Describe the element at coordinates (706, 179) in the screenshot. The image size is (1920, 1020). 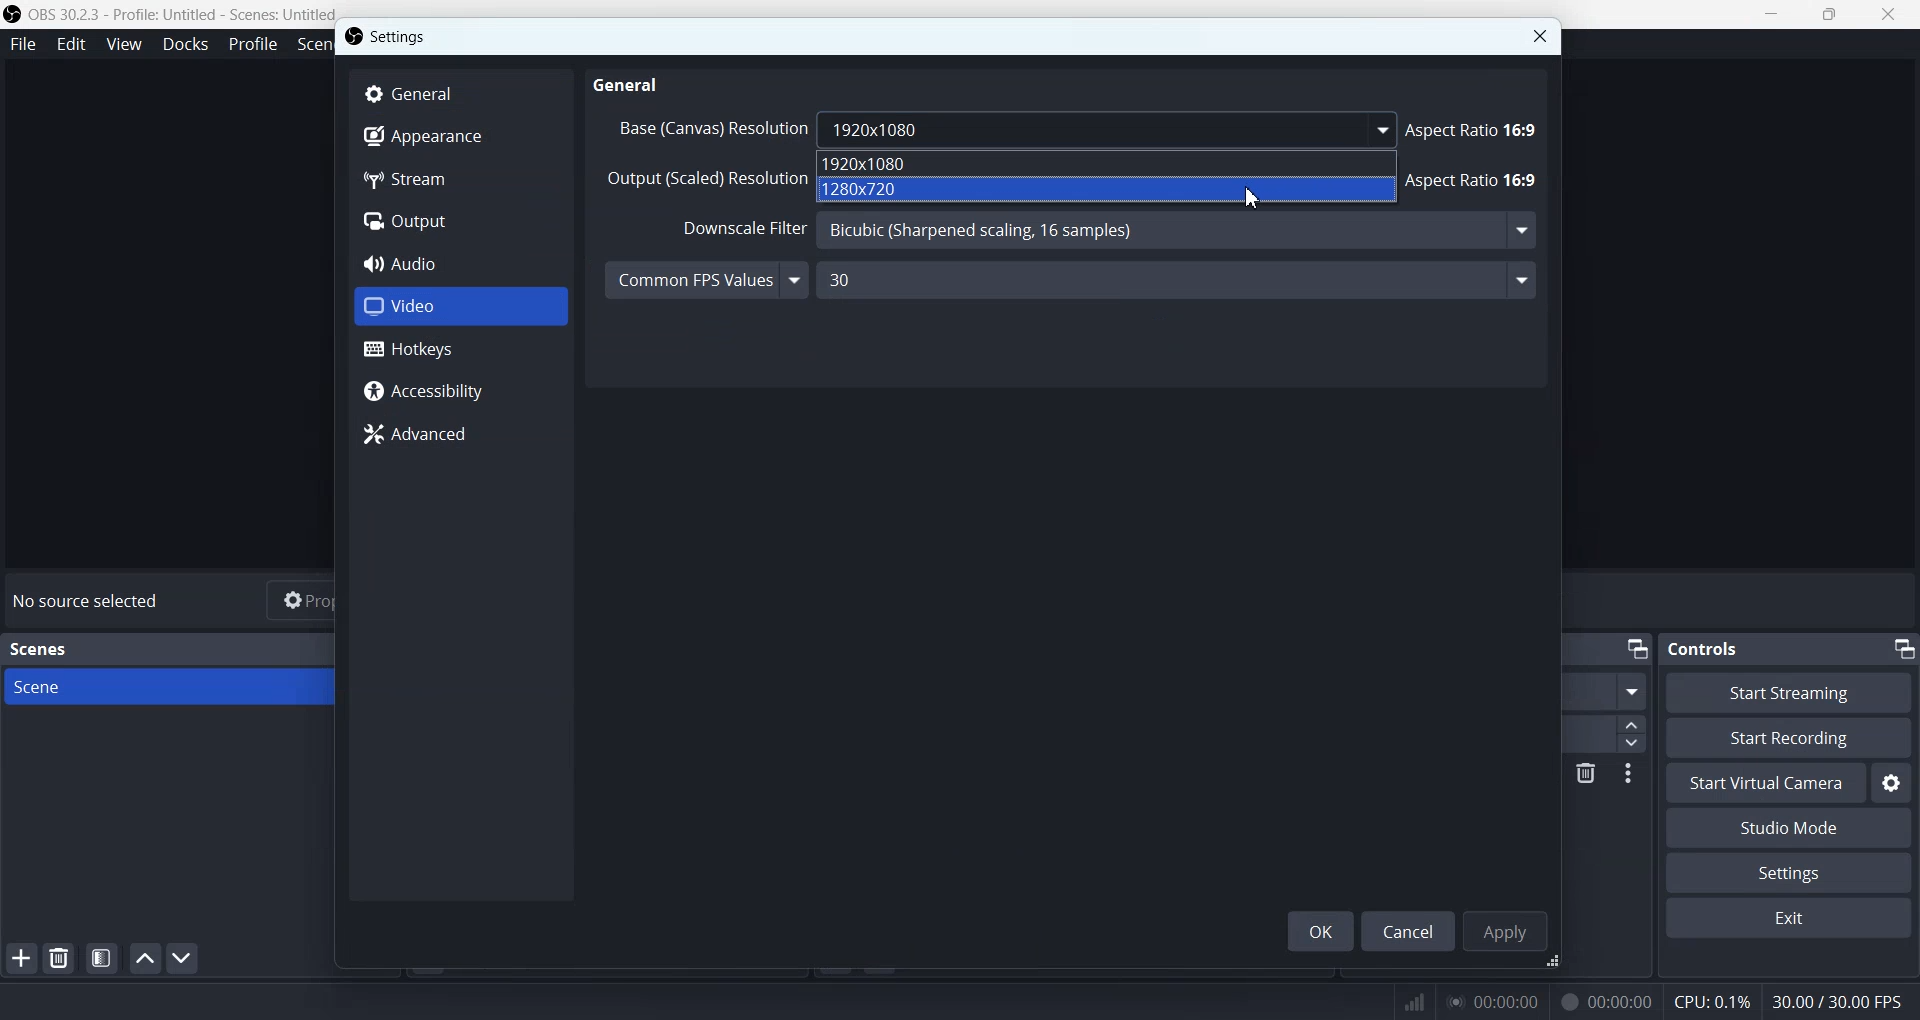
I see `Output (Scaled) Resolution` at that location.